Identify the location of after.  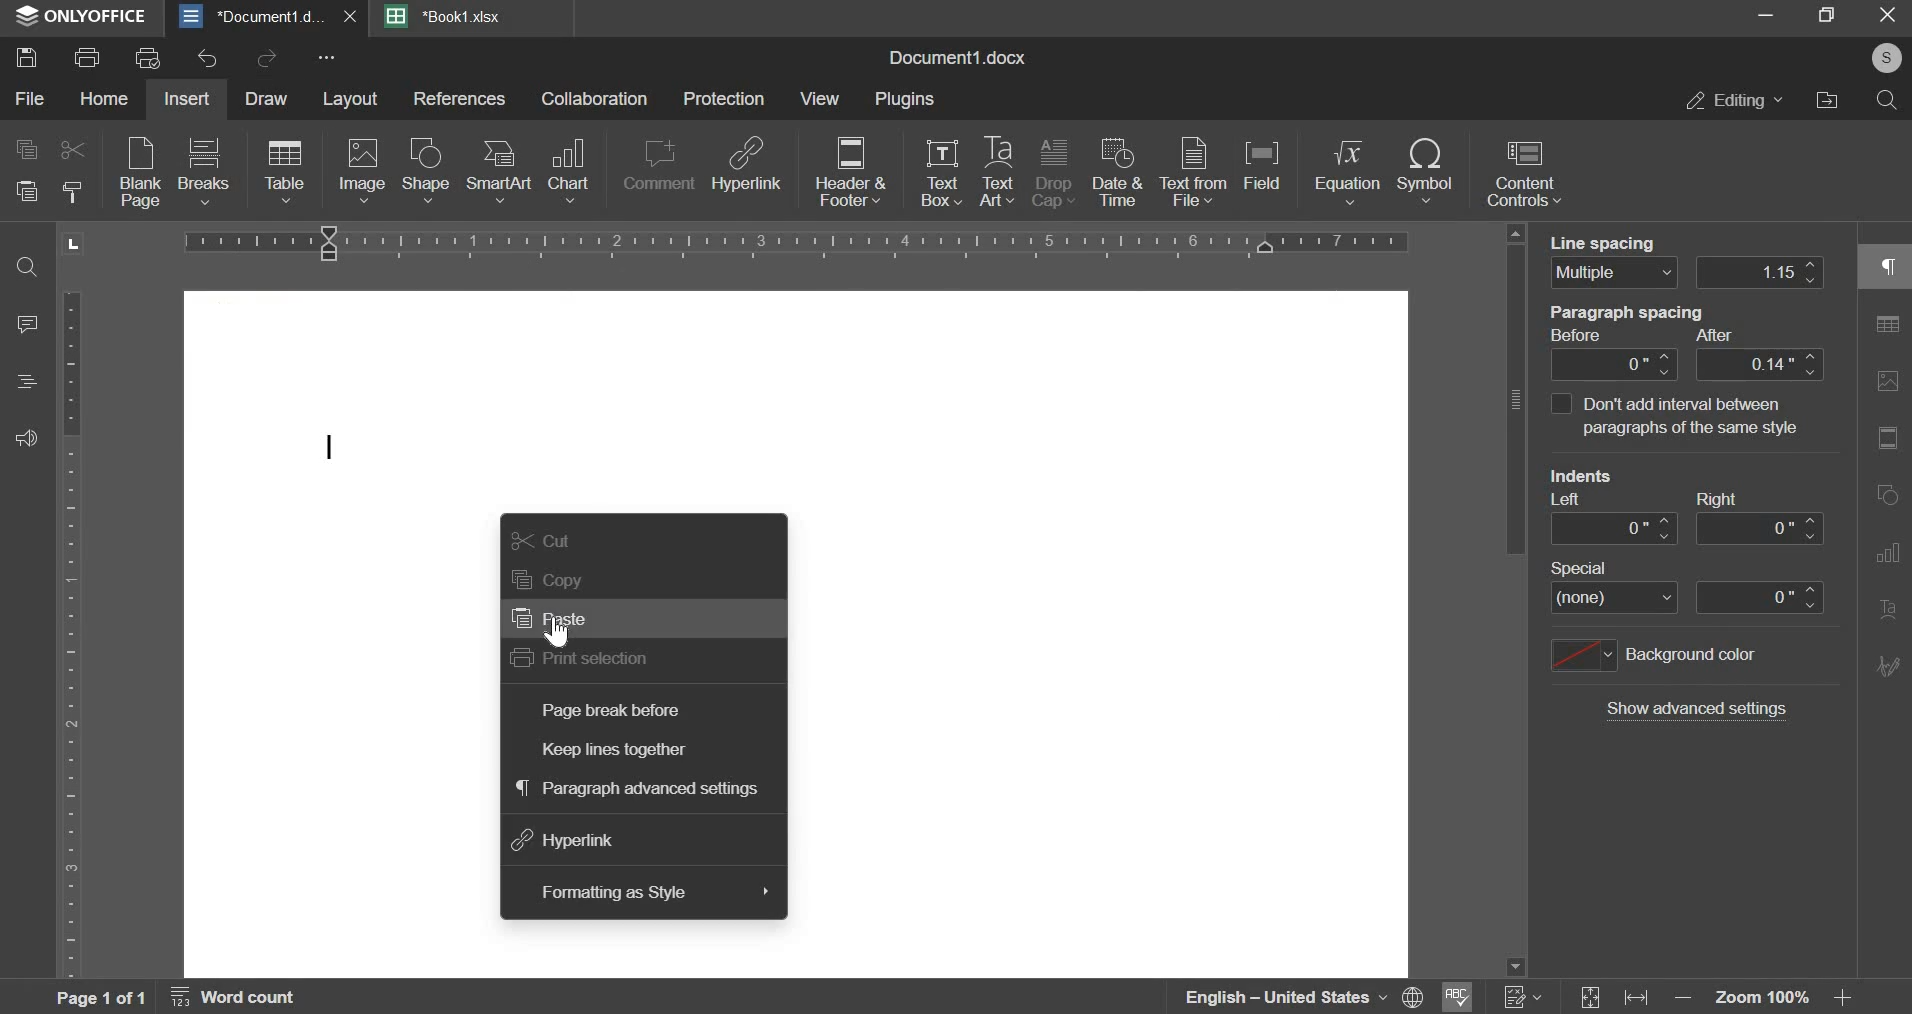
(1760, 364).